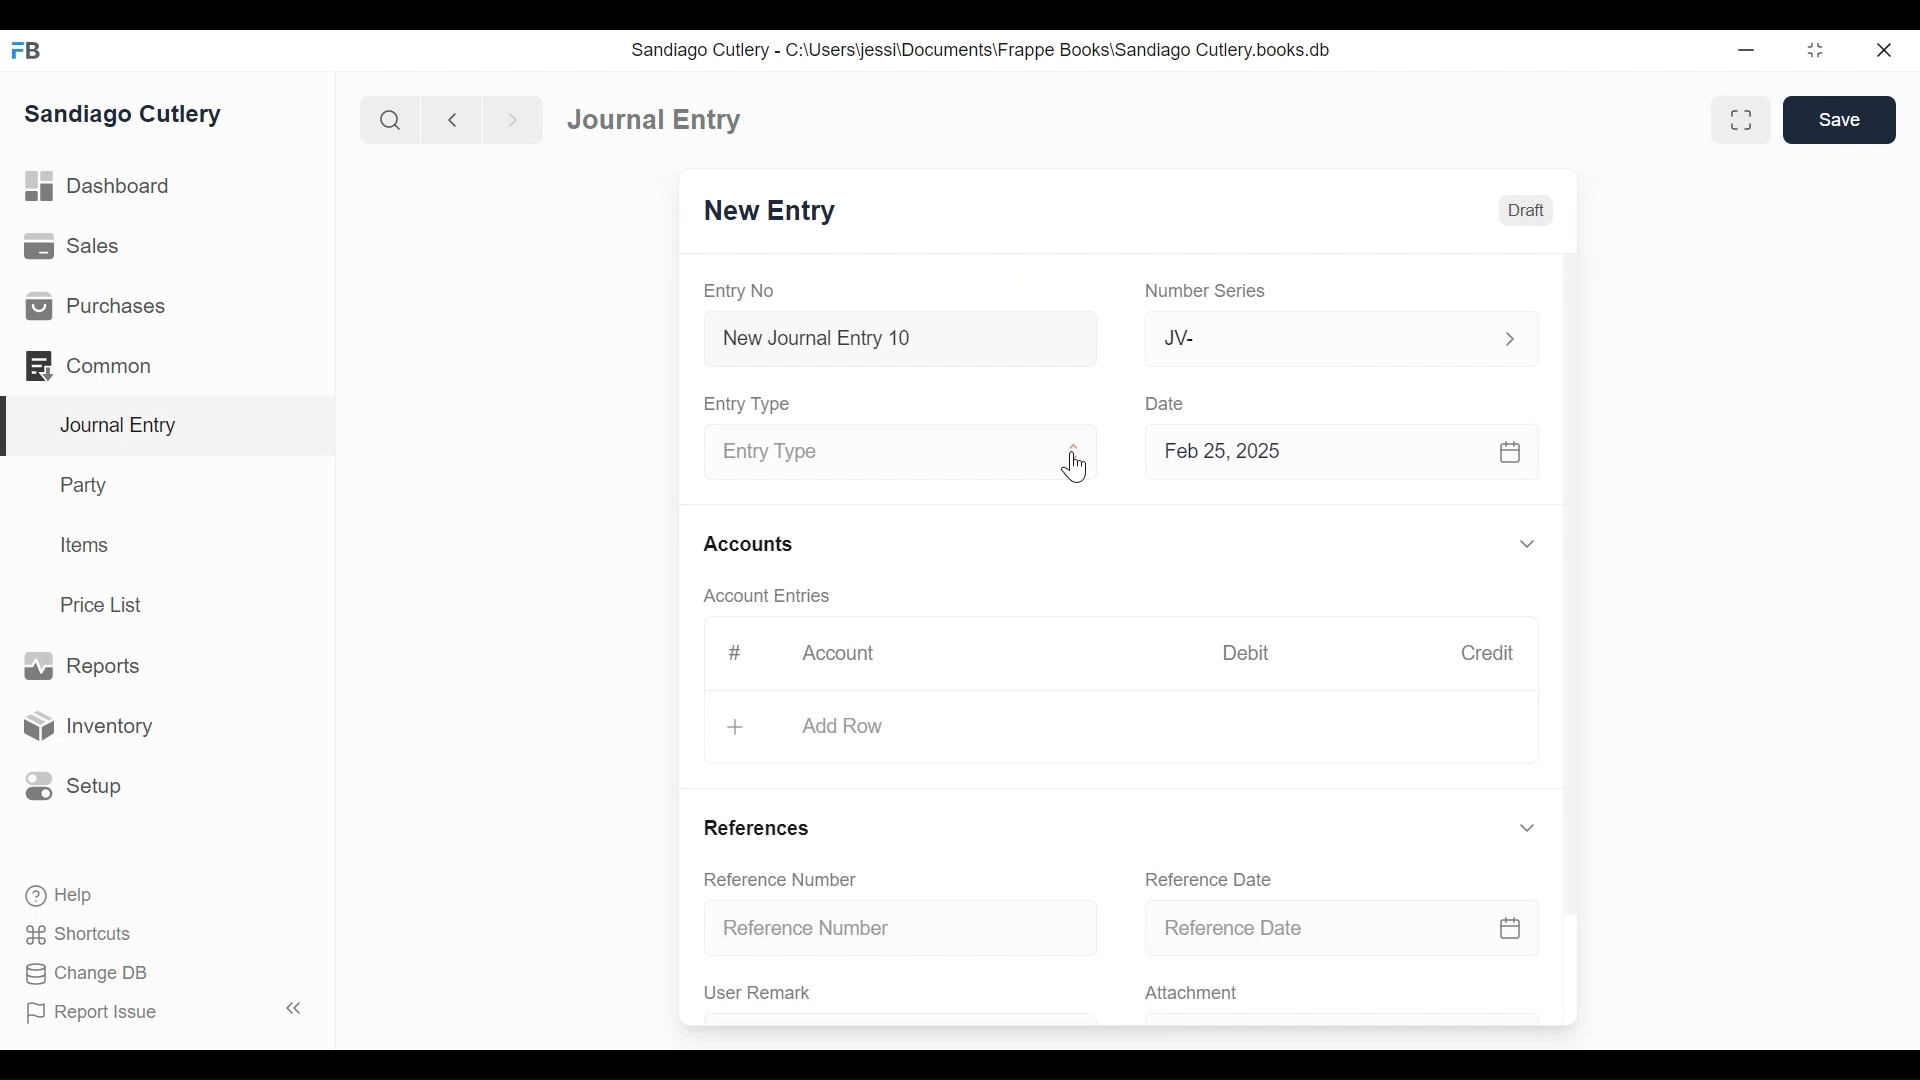 The image size is (1920, 1080). I want to click on Reports, so click(80, 665).